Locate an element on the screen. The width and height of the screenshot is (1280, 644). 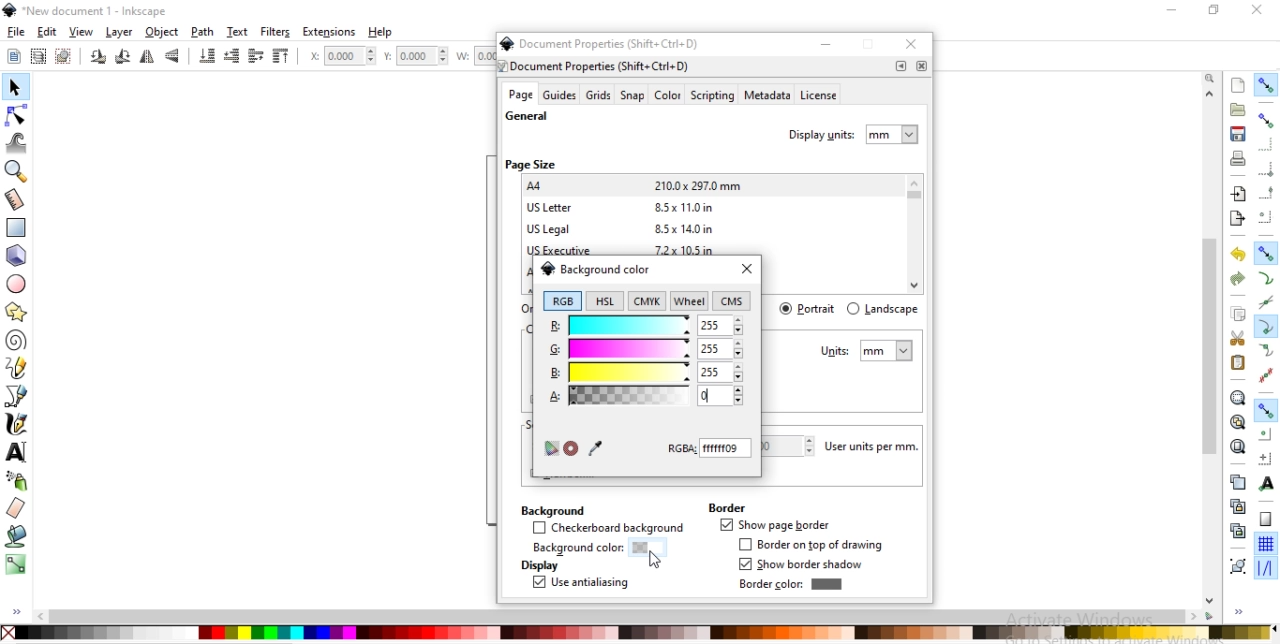
out of gamut is located at coordinates (571, 449).